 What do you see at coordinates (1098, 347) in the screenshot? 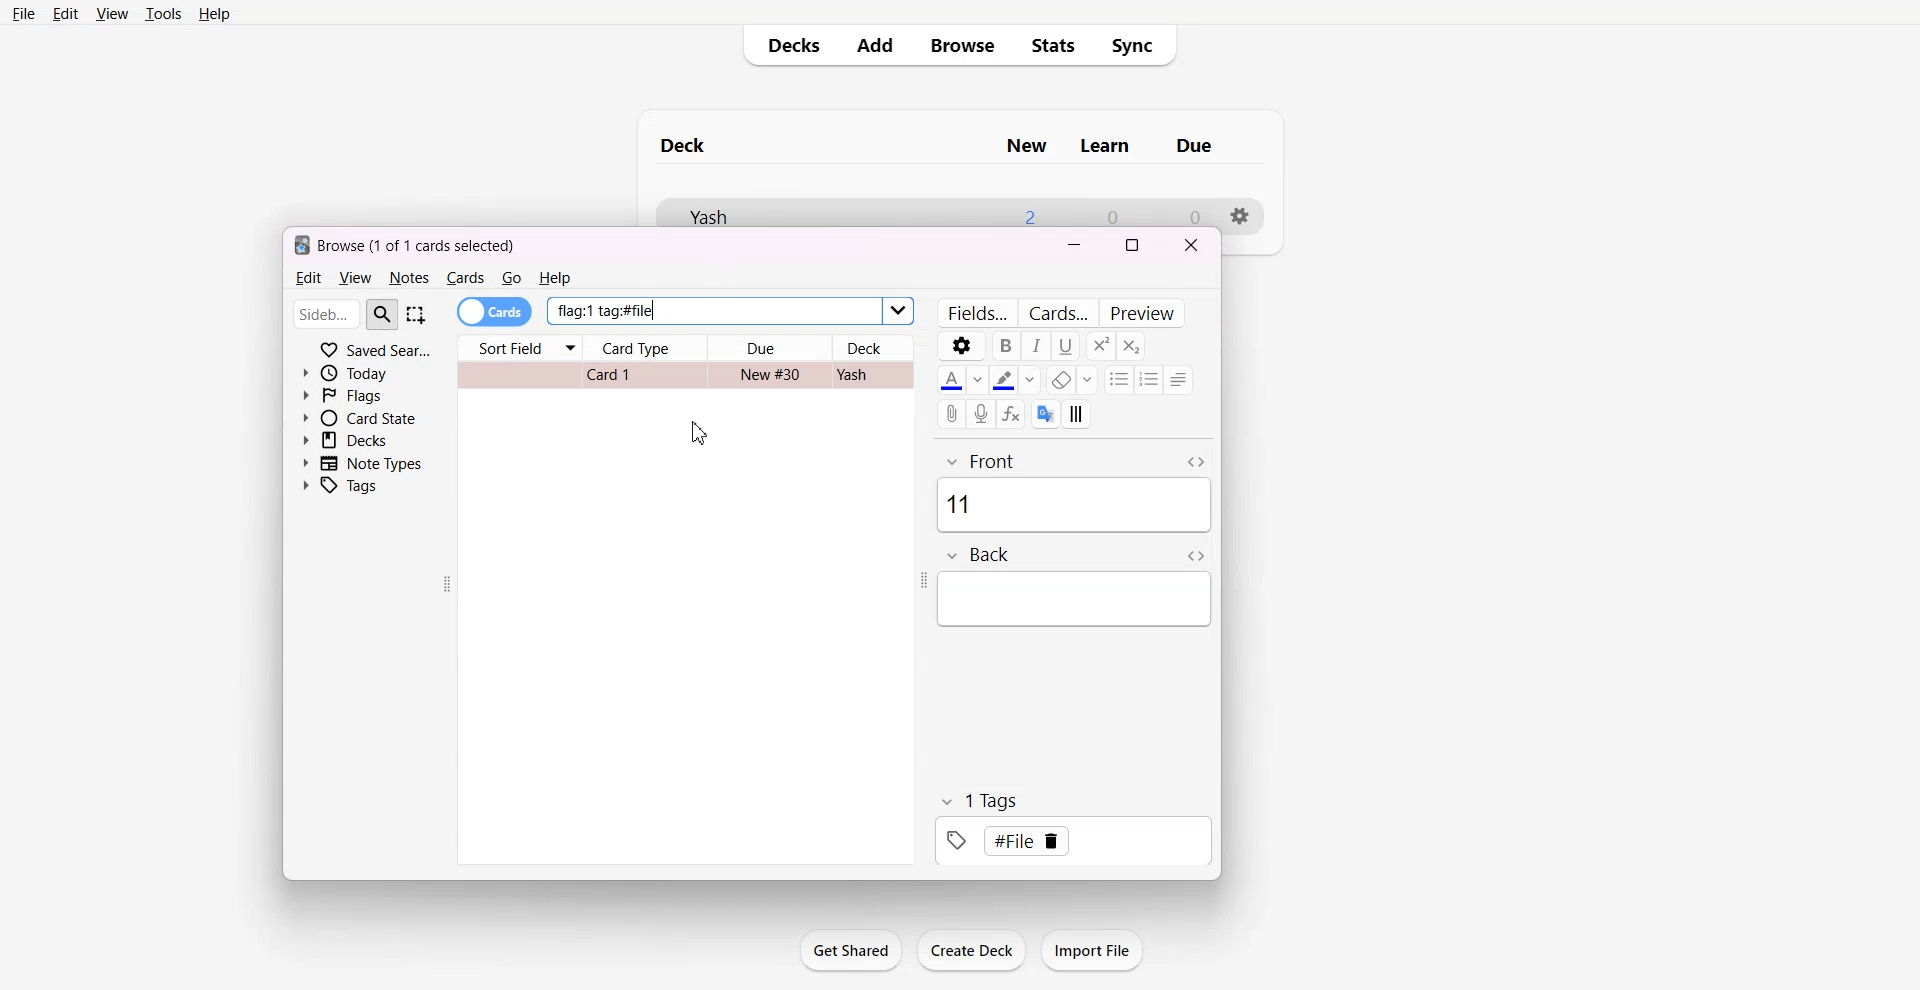
I see `Subscript` at bounding box center [1098, 347].